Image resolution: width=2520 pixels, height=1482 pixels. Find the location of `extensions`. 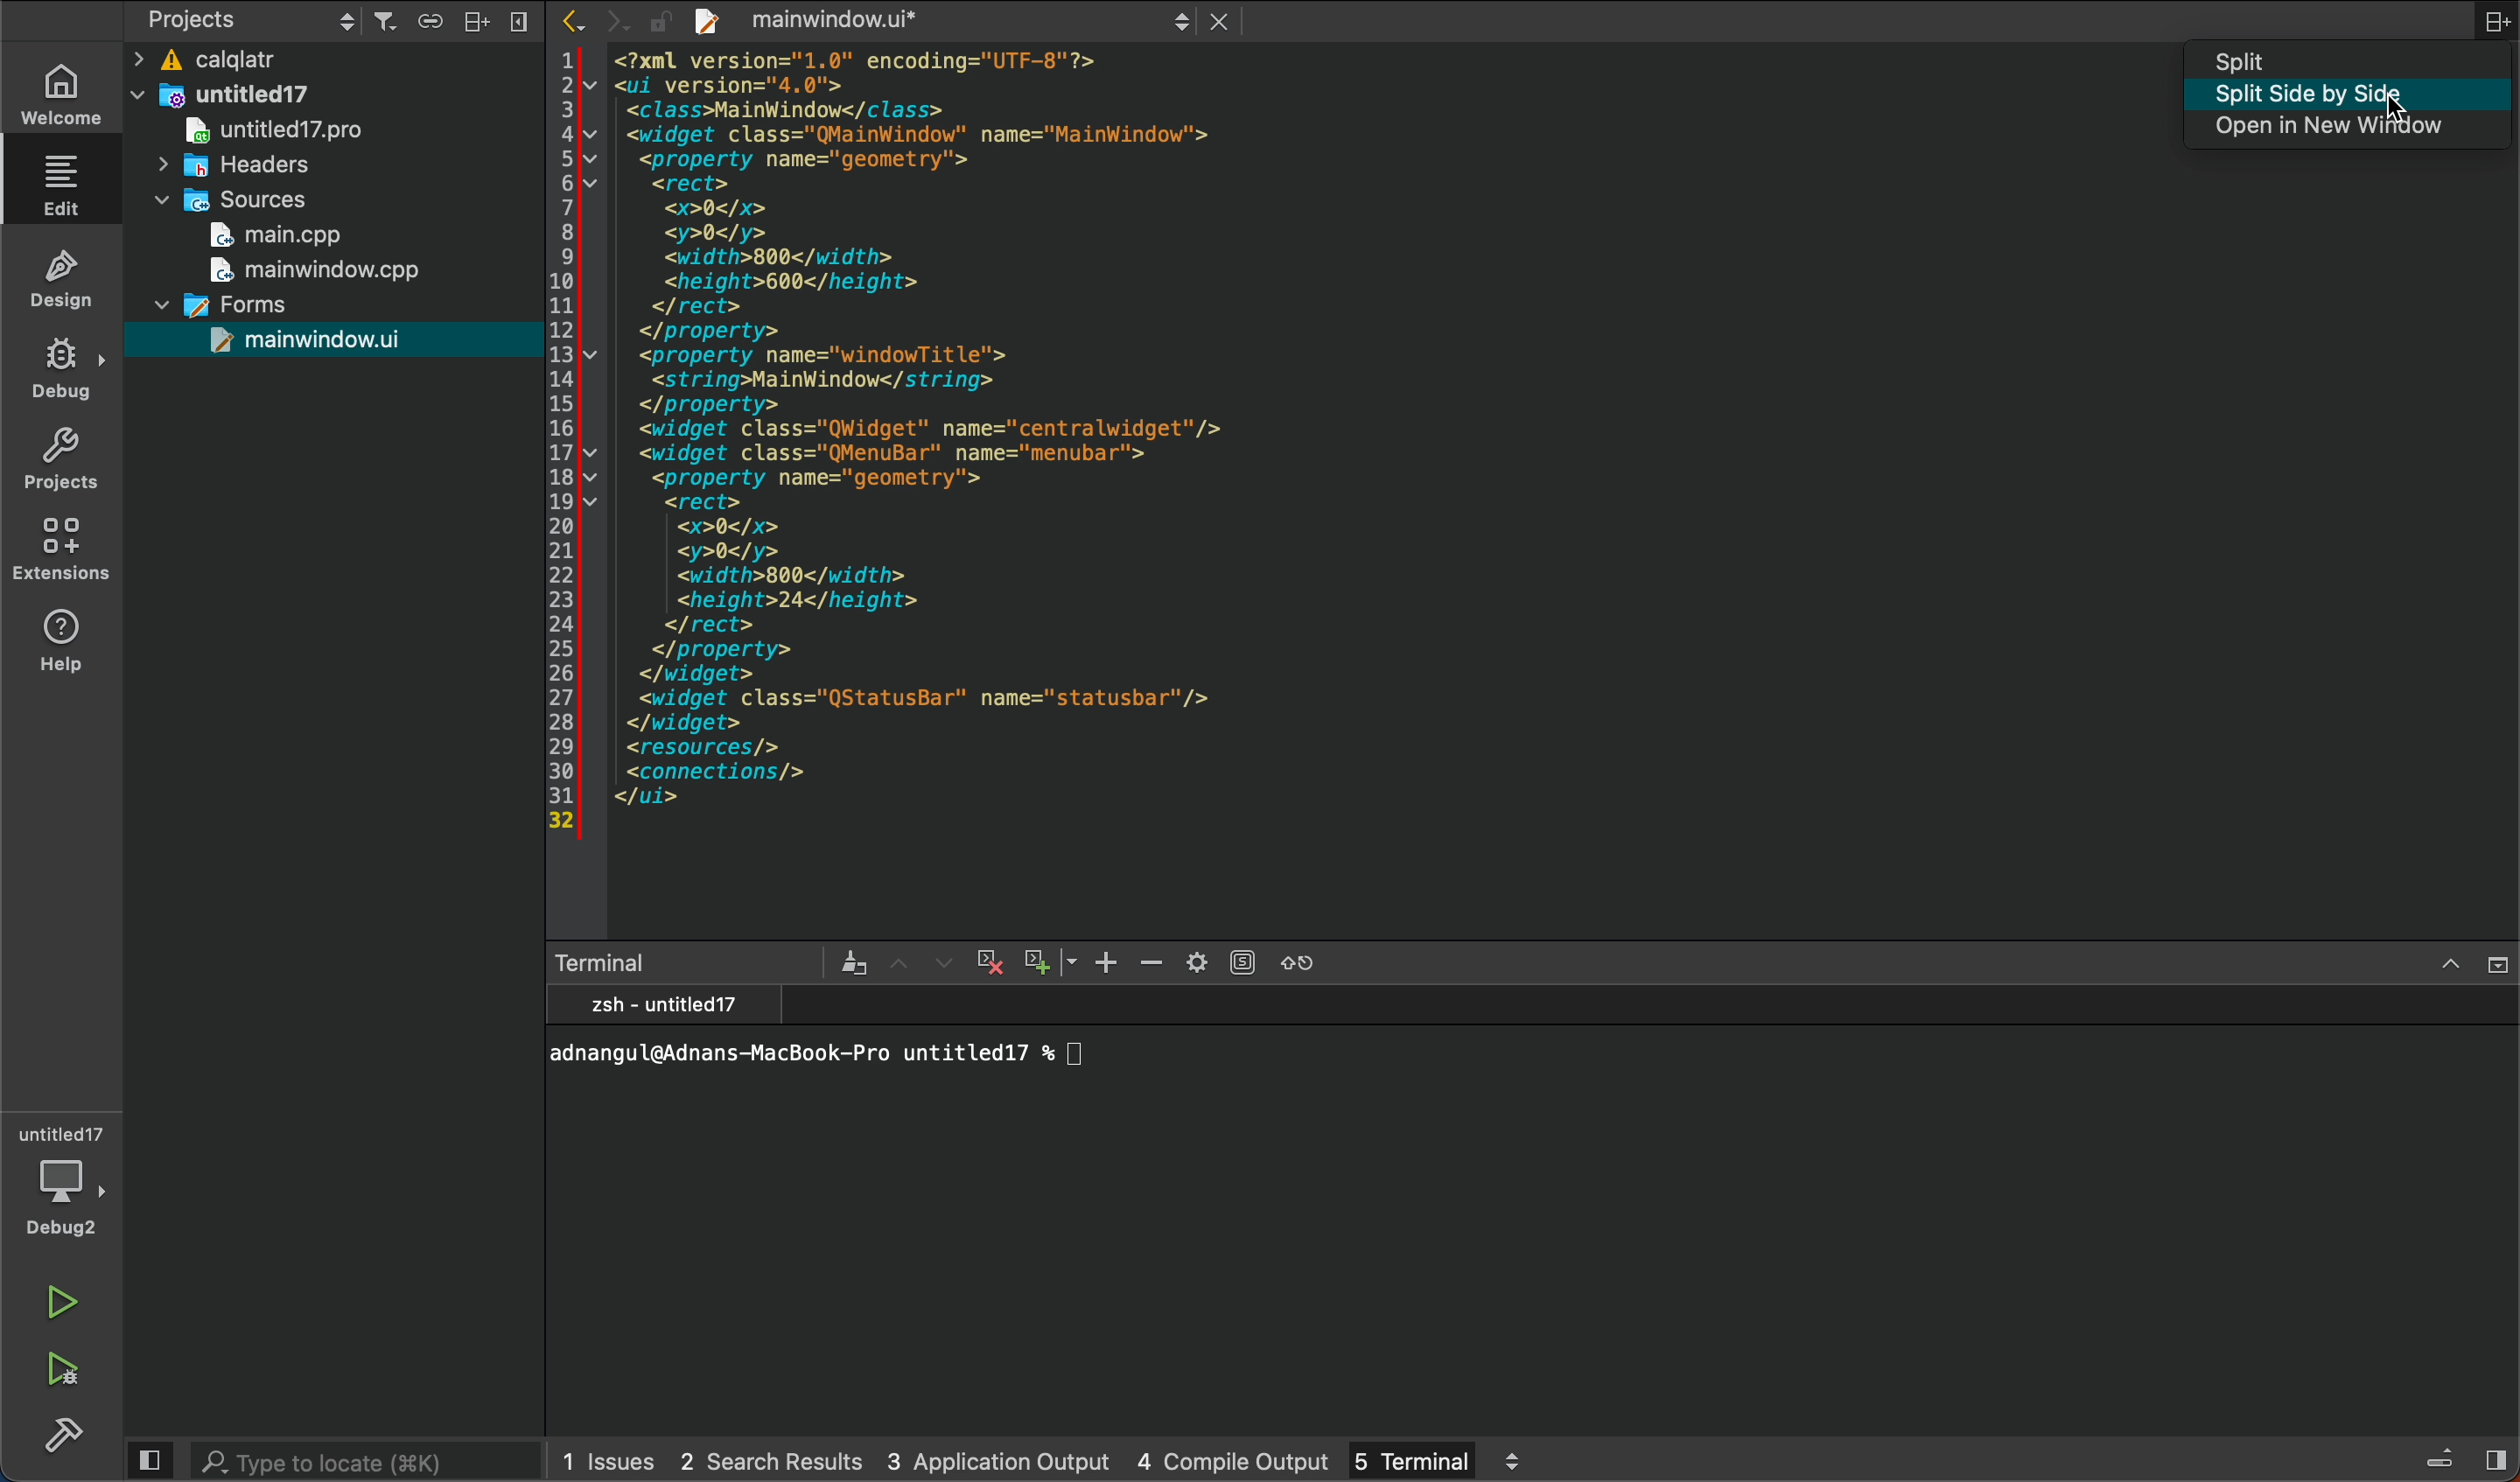

extensions is located at coordinates (67, 554).